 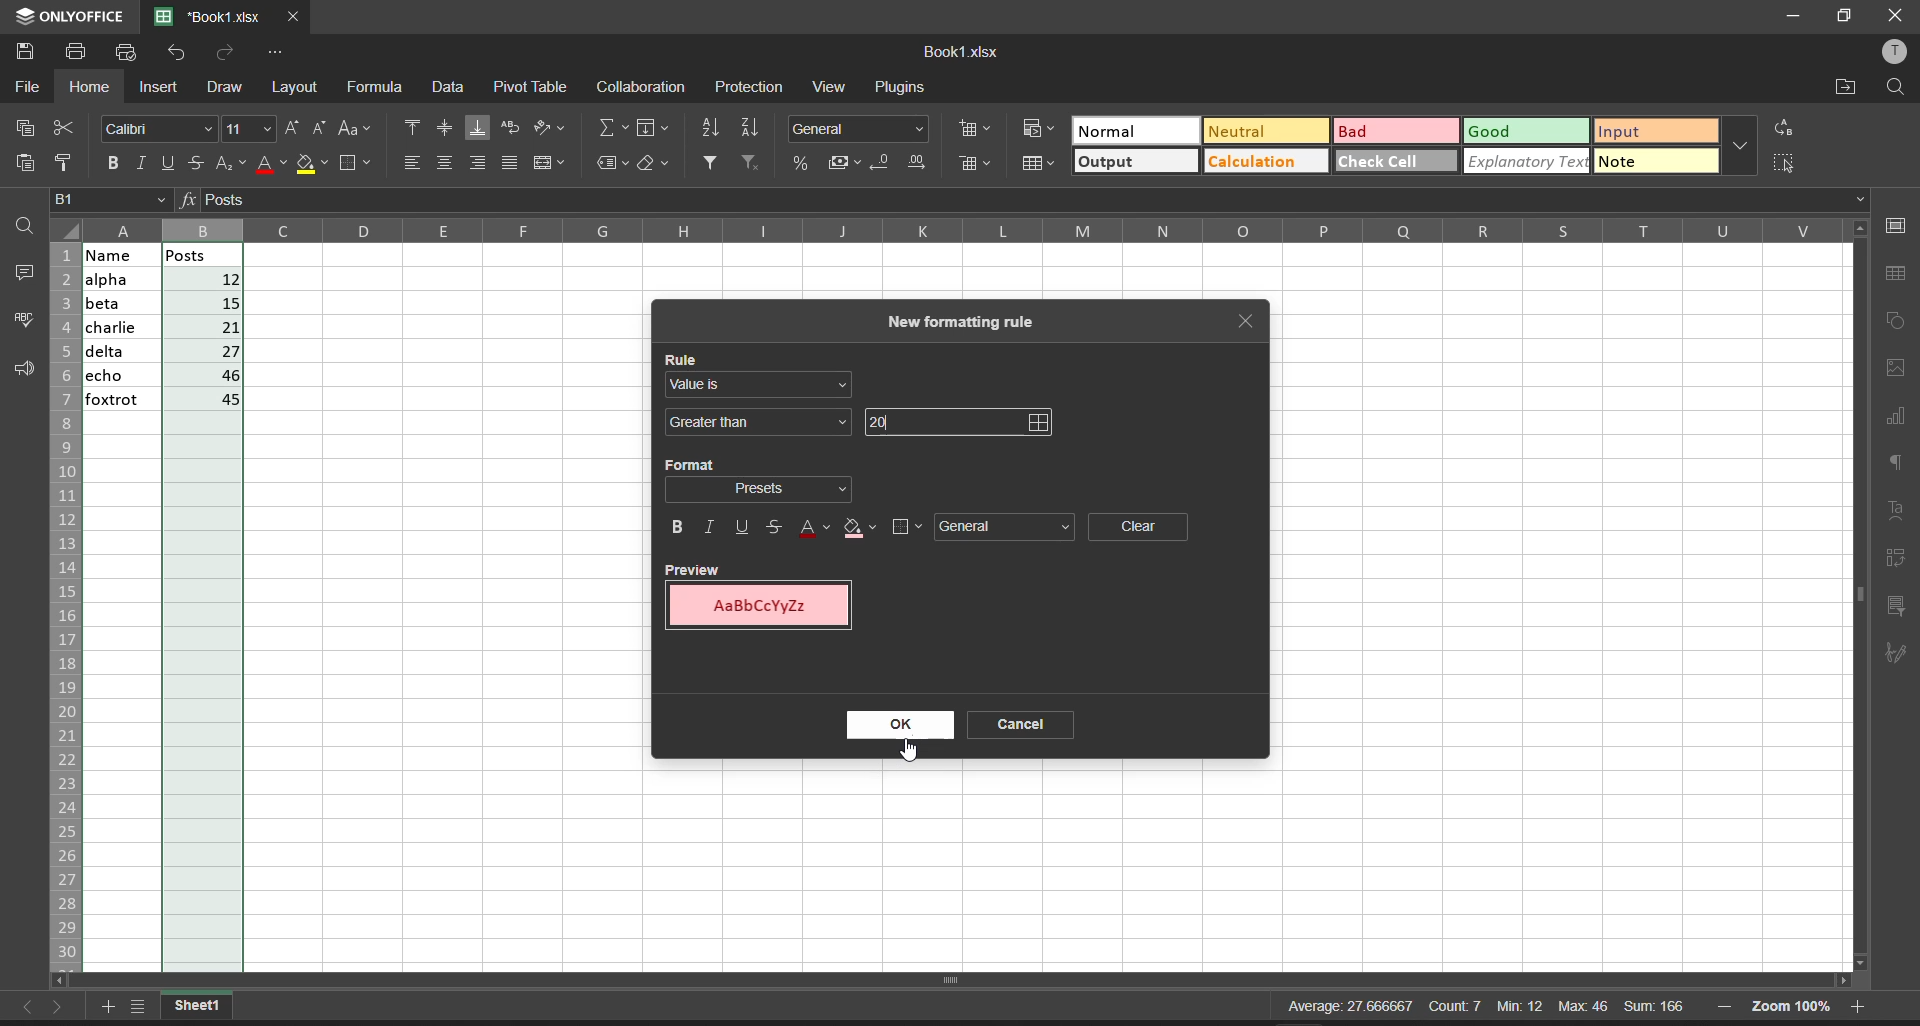 I want to click on draw, so click(x=226, y=86).